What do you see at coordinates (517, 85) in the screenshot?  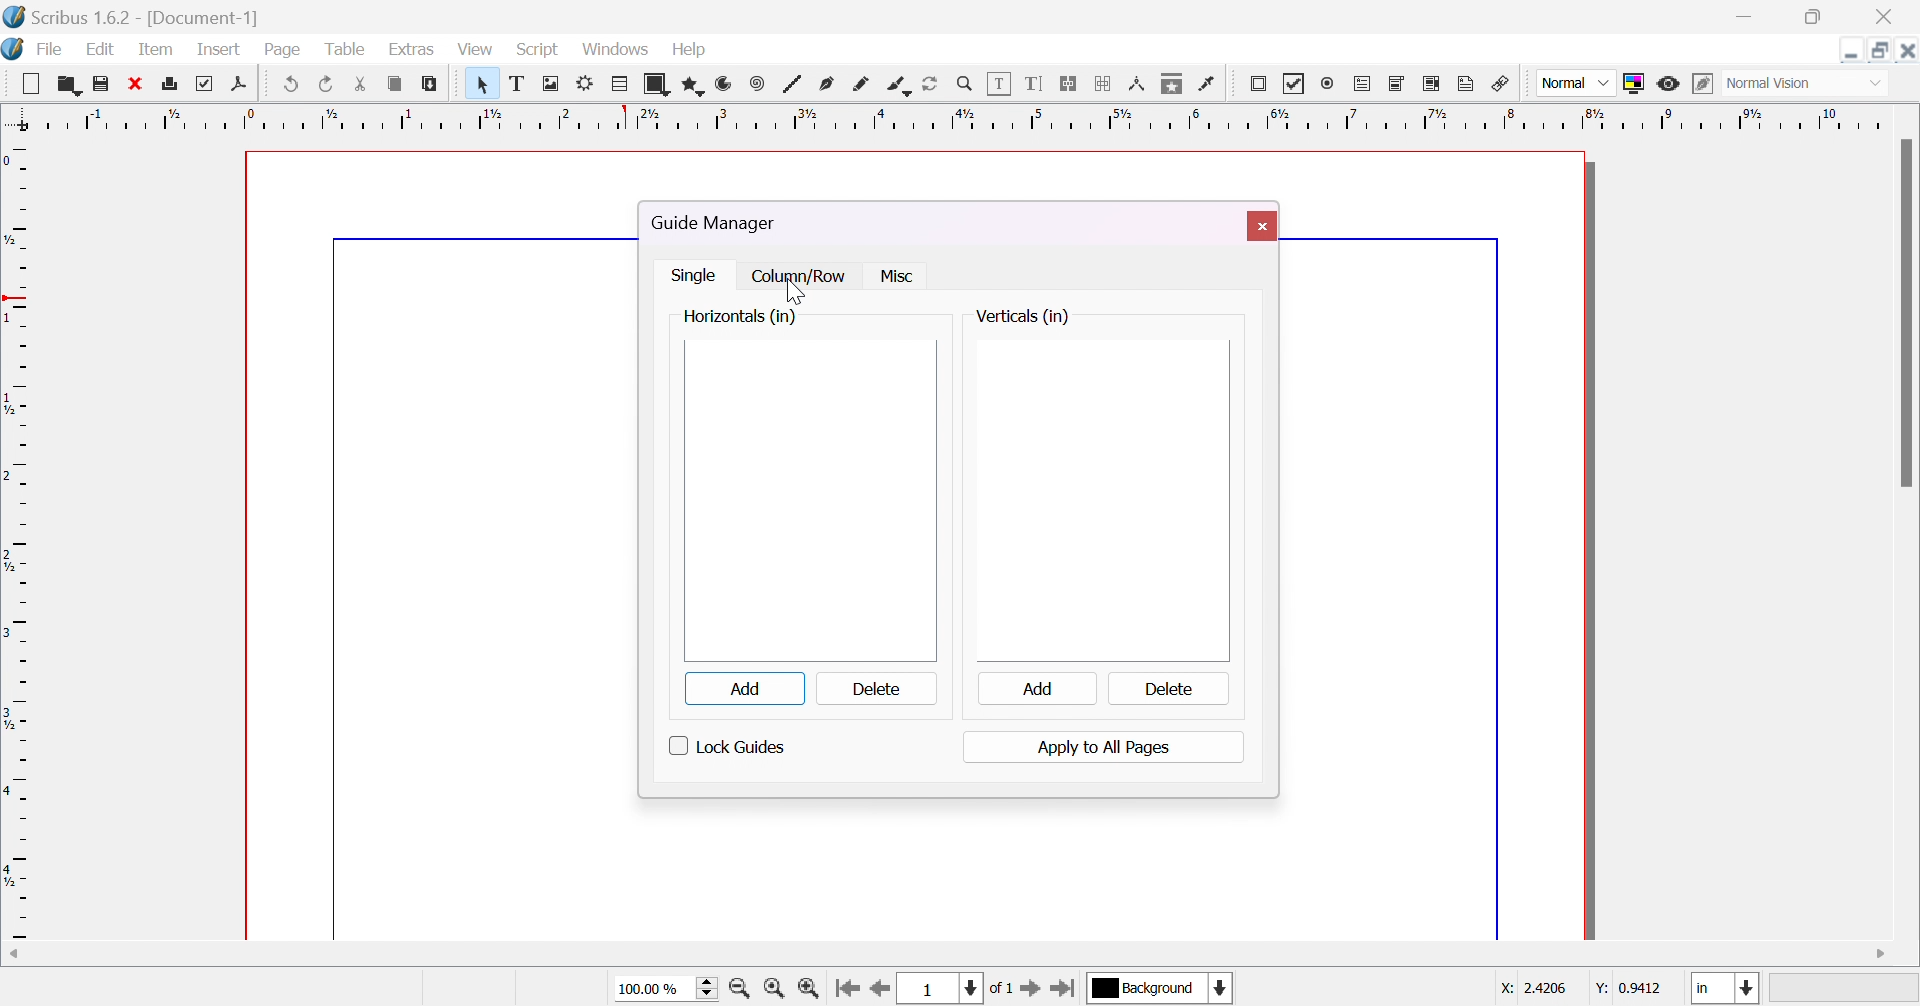 I see `text frame` at bounding box center [517, 85].